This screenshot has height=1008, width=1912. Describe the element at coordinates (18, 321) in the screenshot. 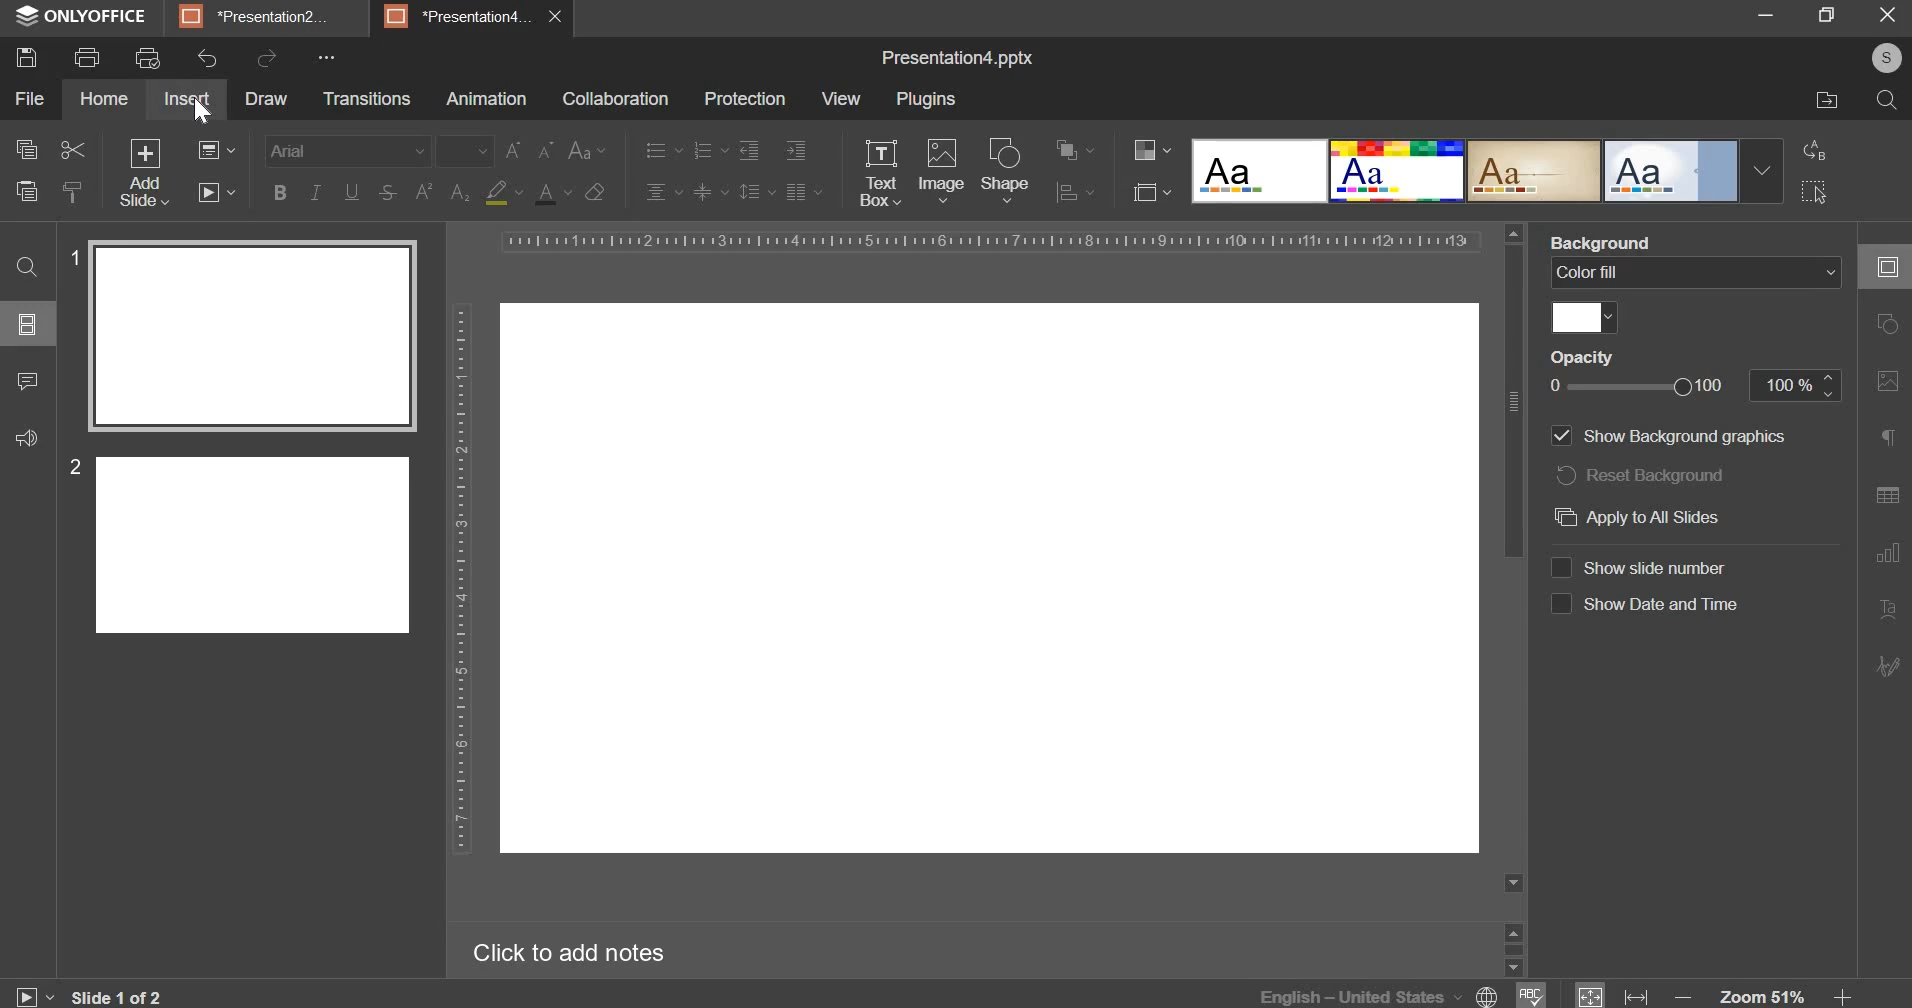

I see `options` at that location.